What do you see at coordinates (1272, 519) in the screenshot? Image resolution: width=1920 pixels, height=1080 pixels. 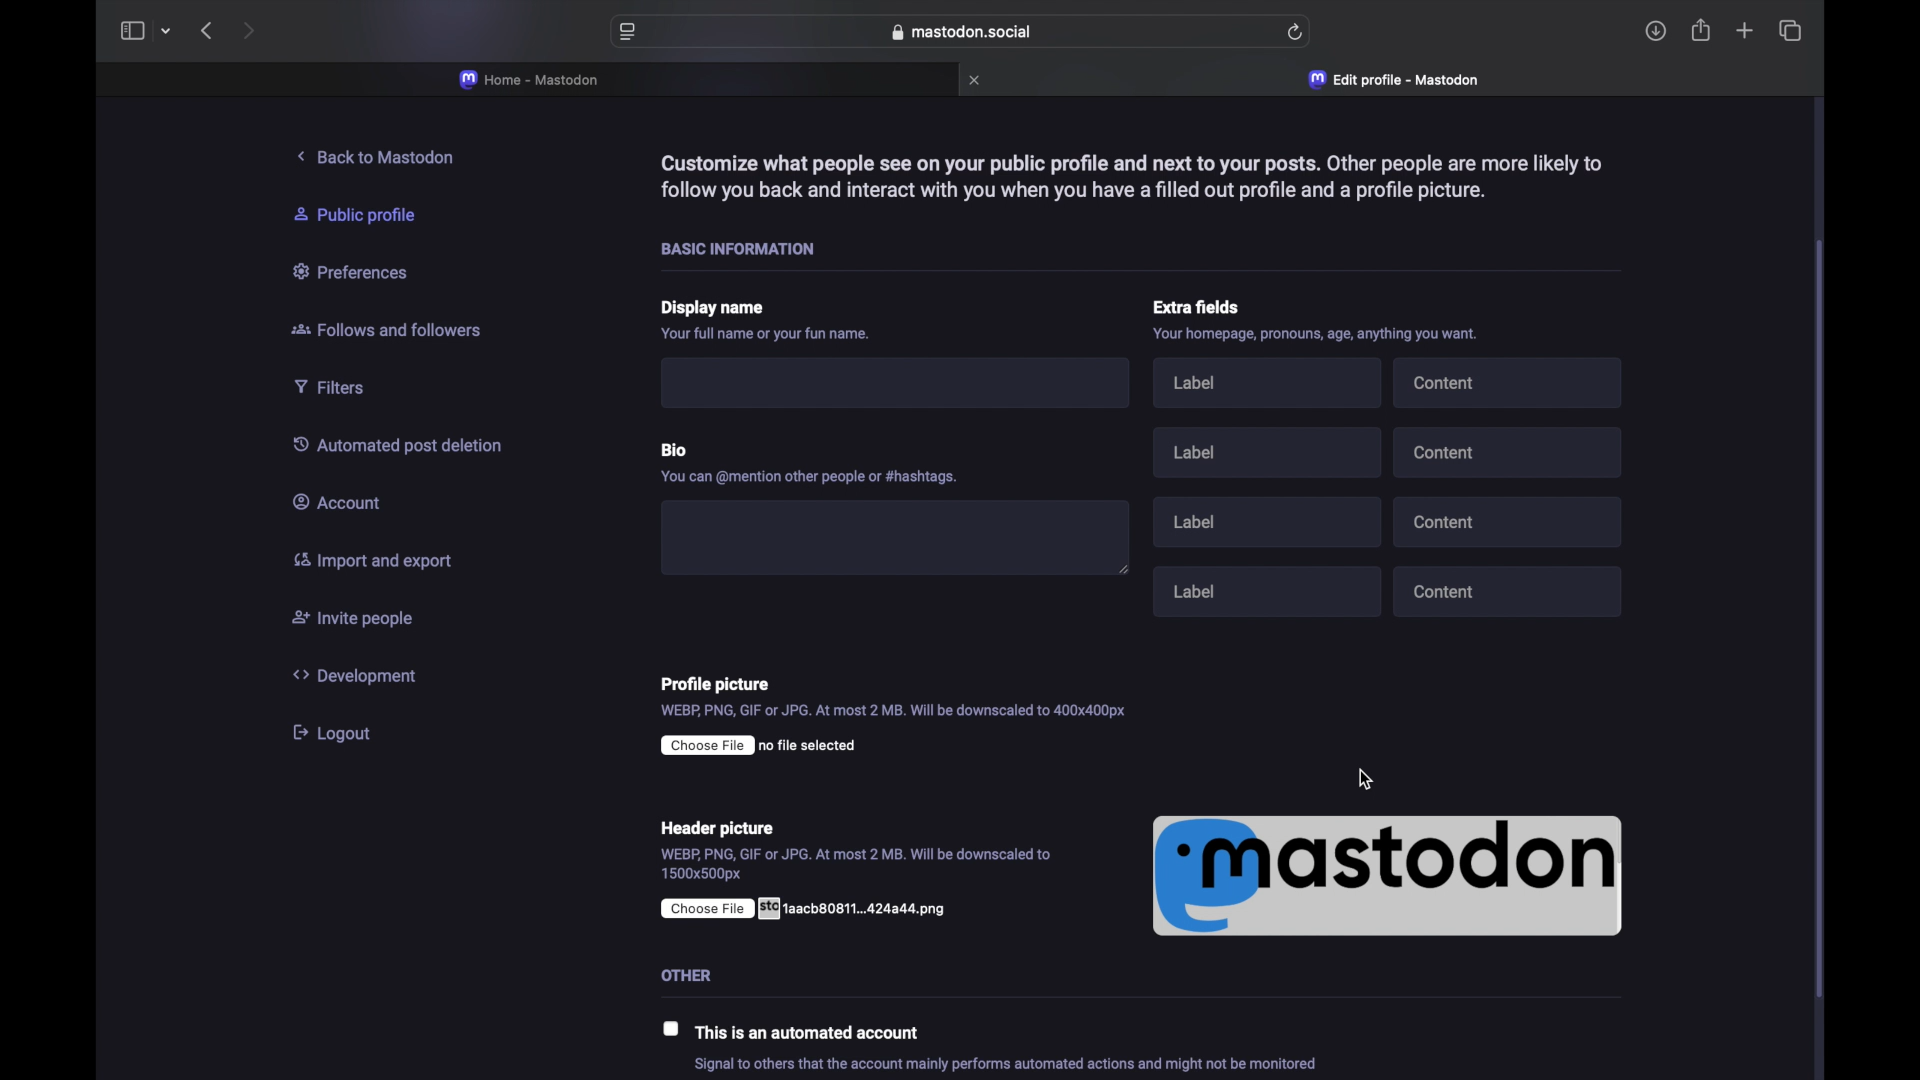 I see `label` at bounding box center [1272, 519].